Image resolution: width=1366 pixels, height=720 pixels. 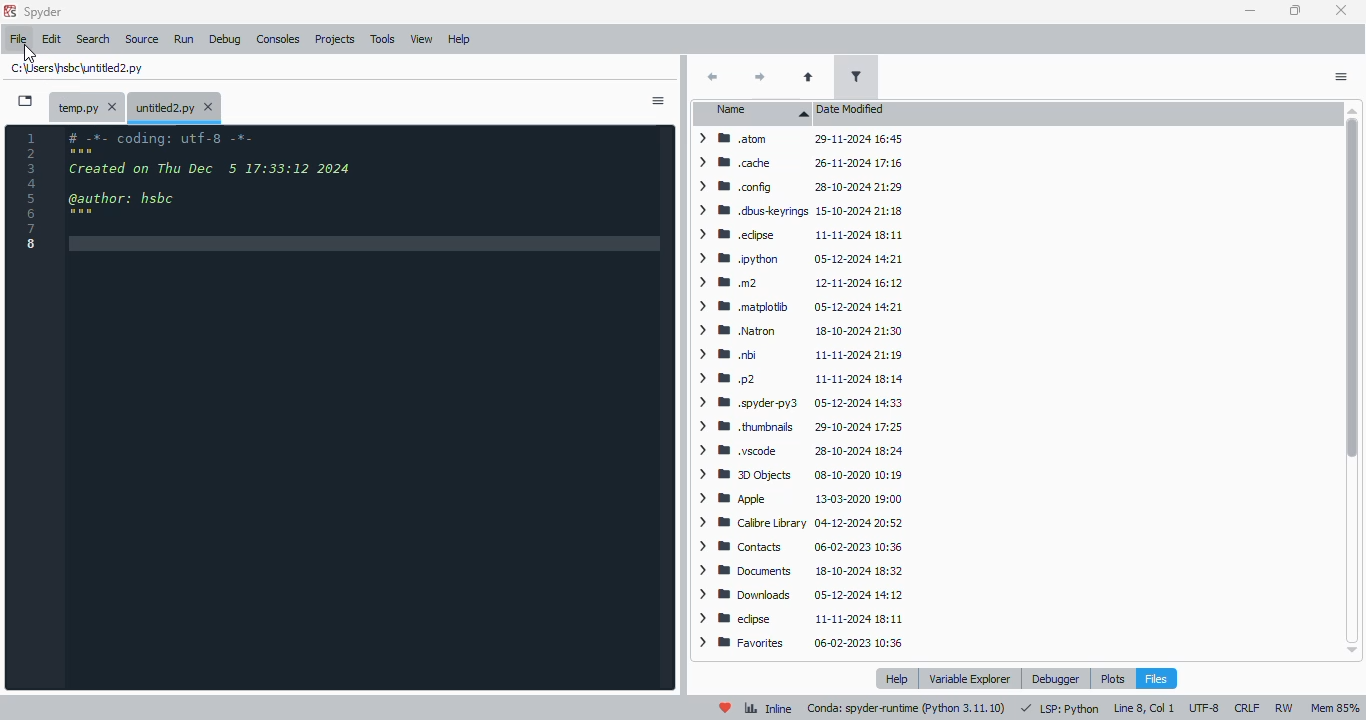 What do you see at coordinates (759, 77) in the screenshot?
I see `next` at bounding box center [759, 77].